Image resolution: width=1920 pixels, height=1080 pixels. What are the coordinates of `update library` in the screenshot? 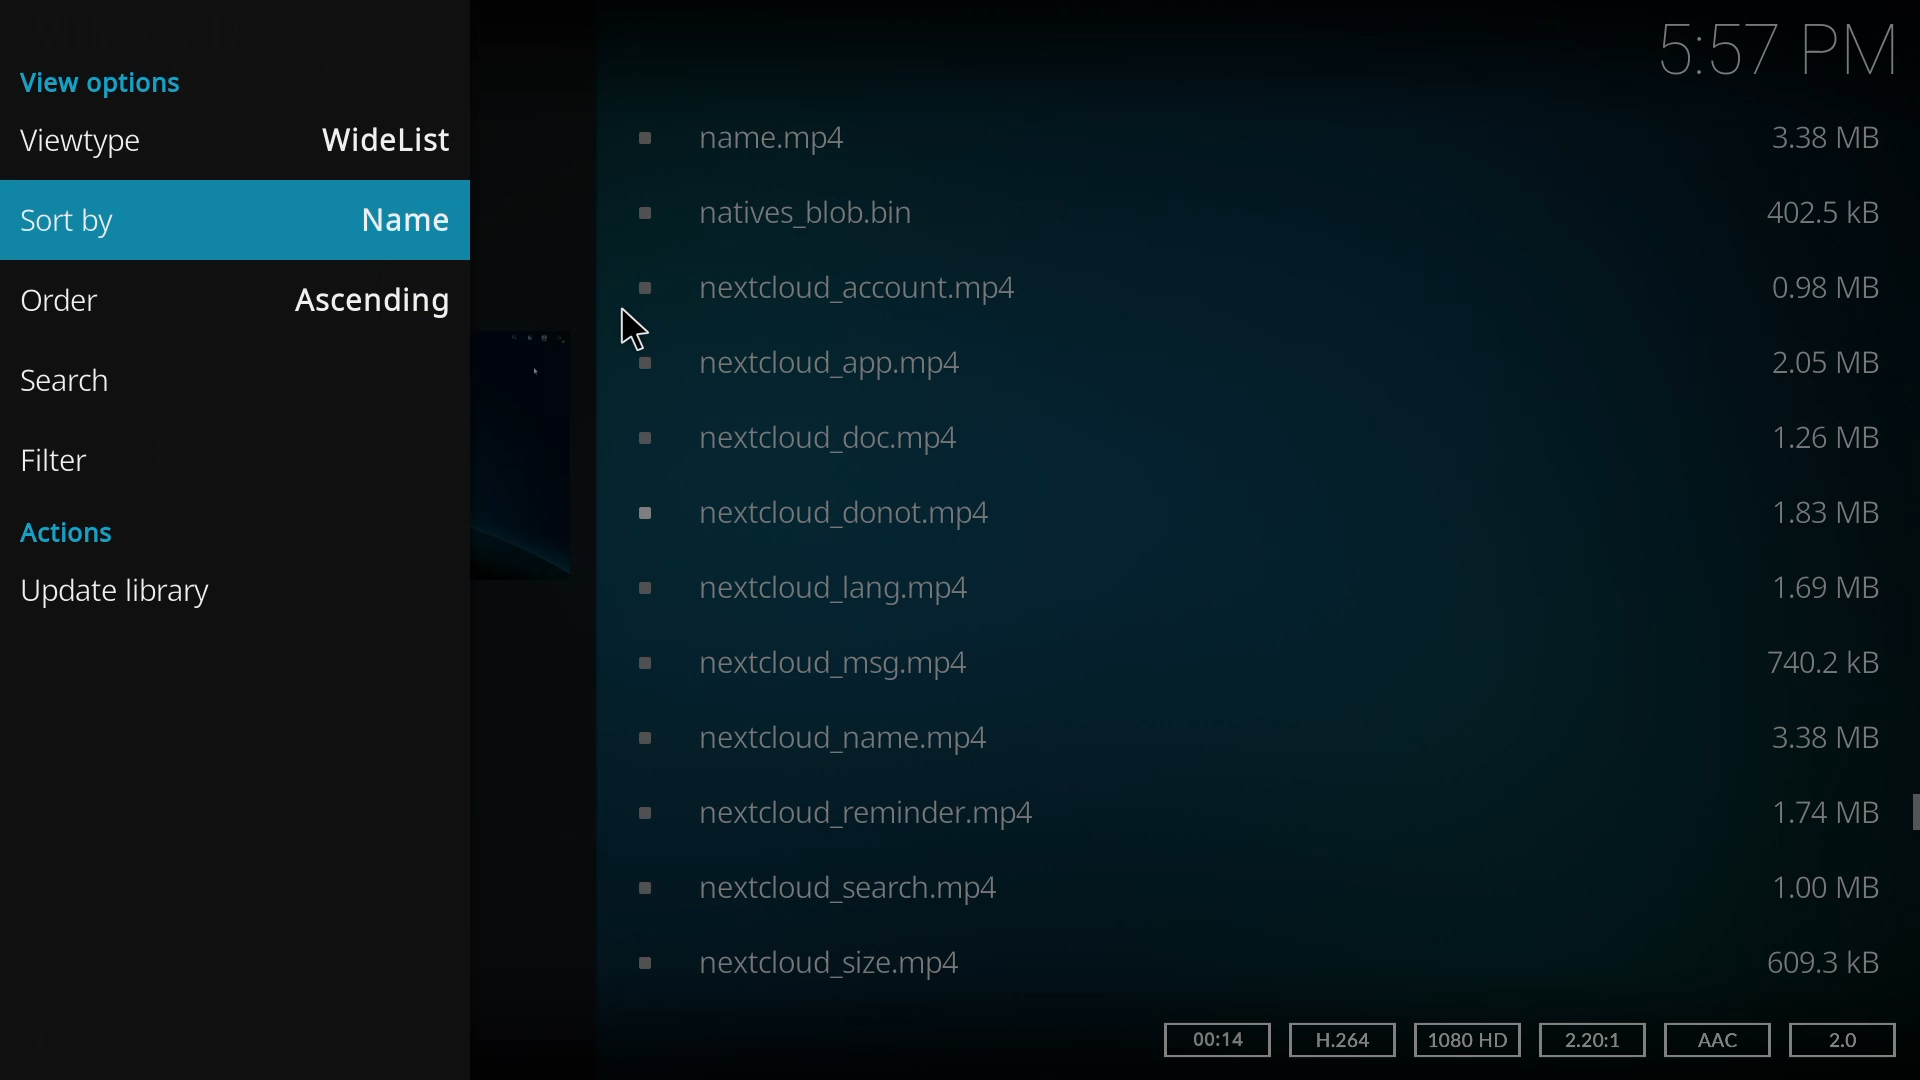 It's located at (122, 590).